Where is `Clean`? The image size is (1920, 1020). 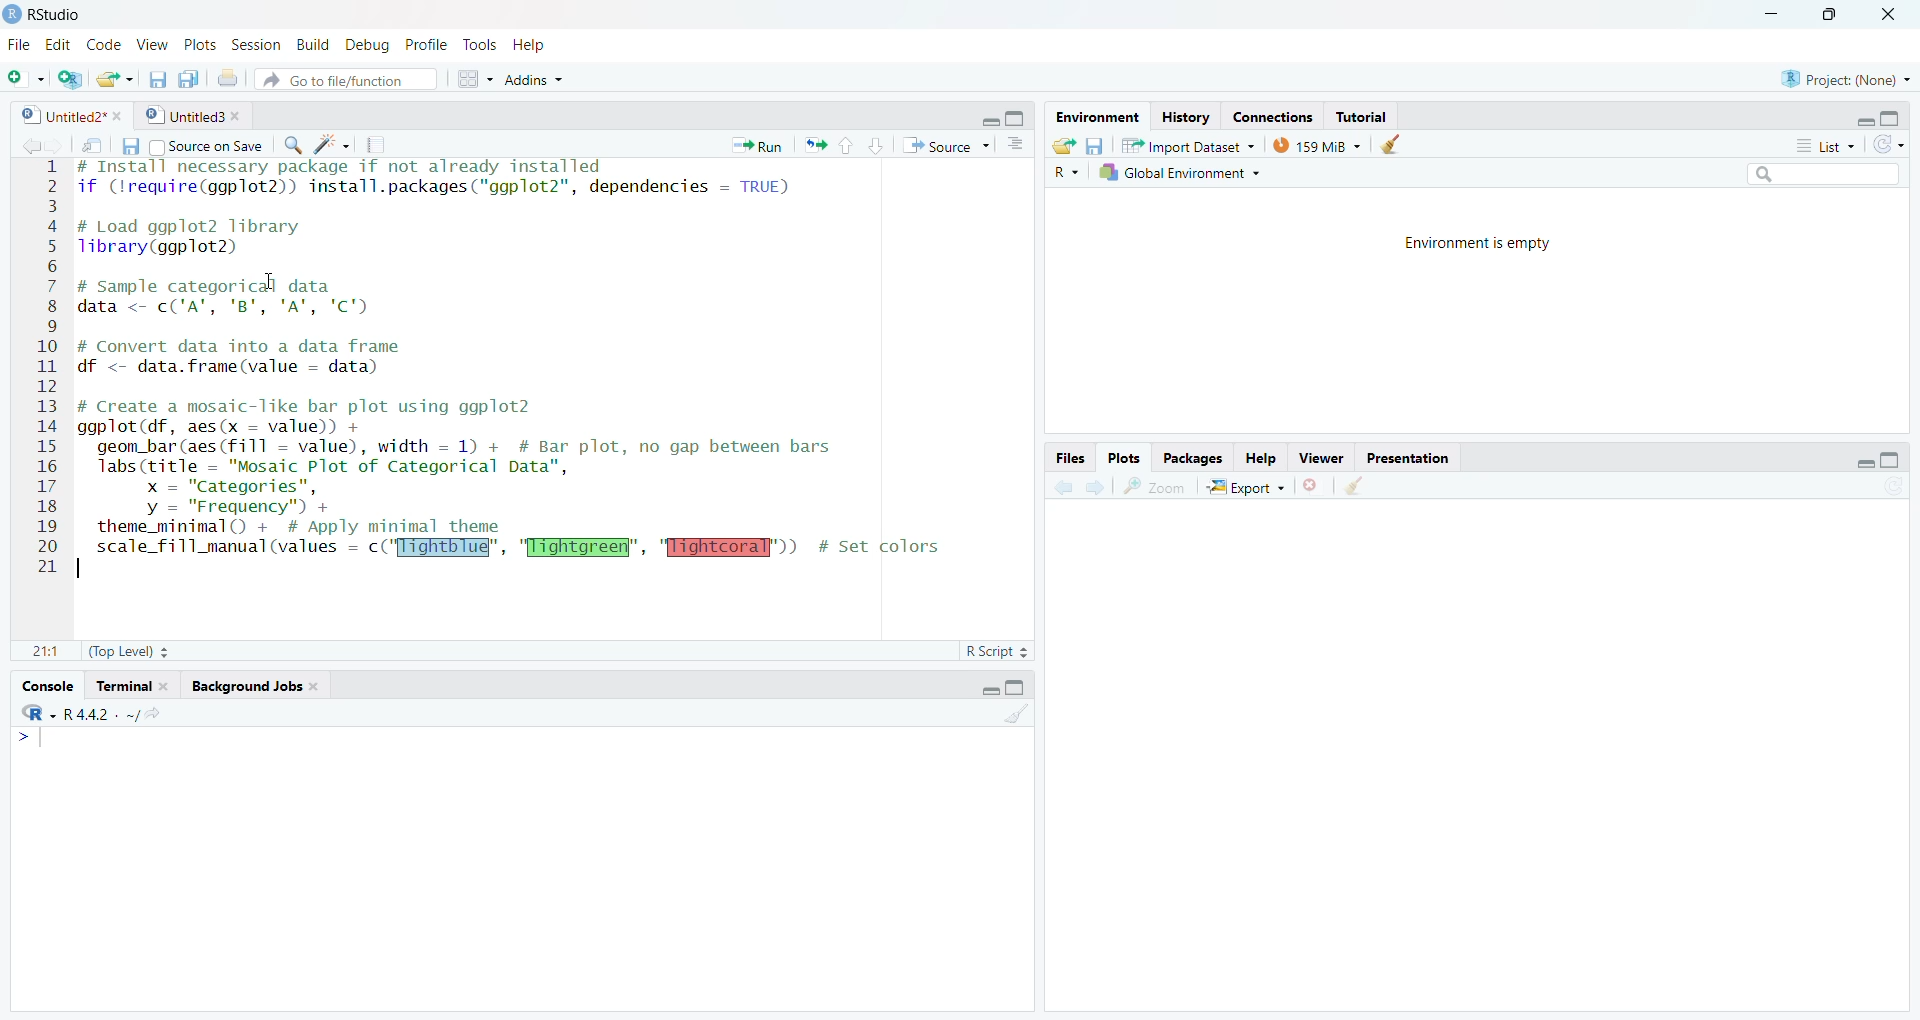
Clean is located at coordinates (1355, 487).